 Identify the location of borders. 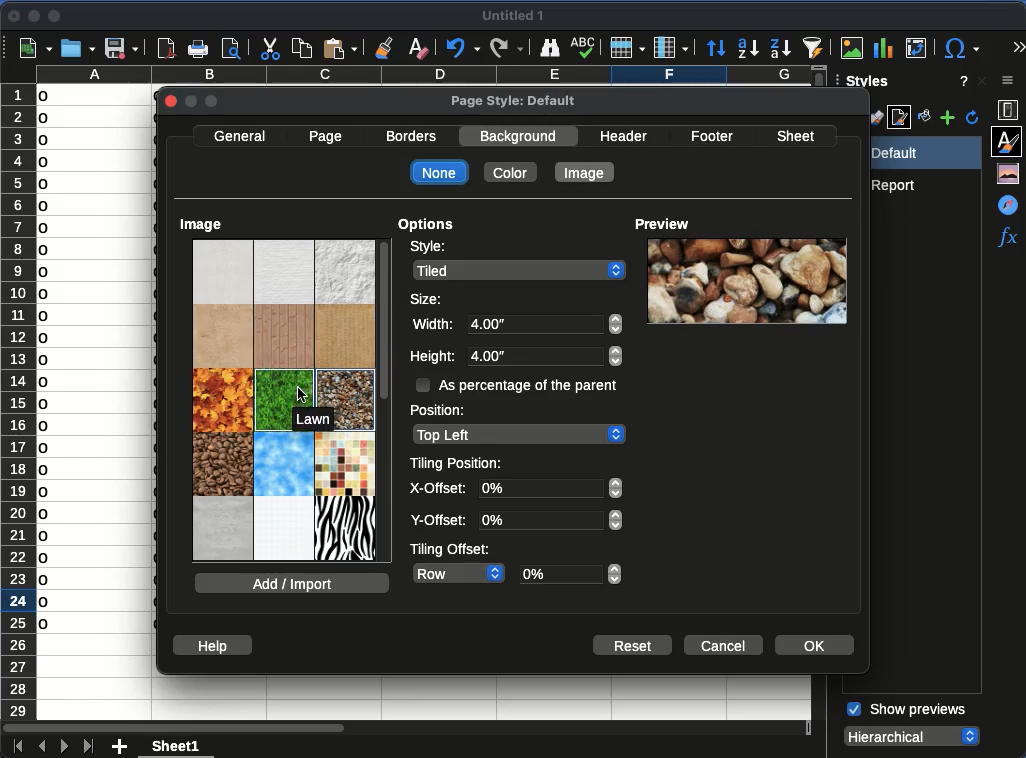
(414, 137).